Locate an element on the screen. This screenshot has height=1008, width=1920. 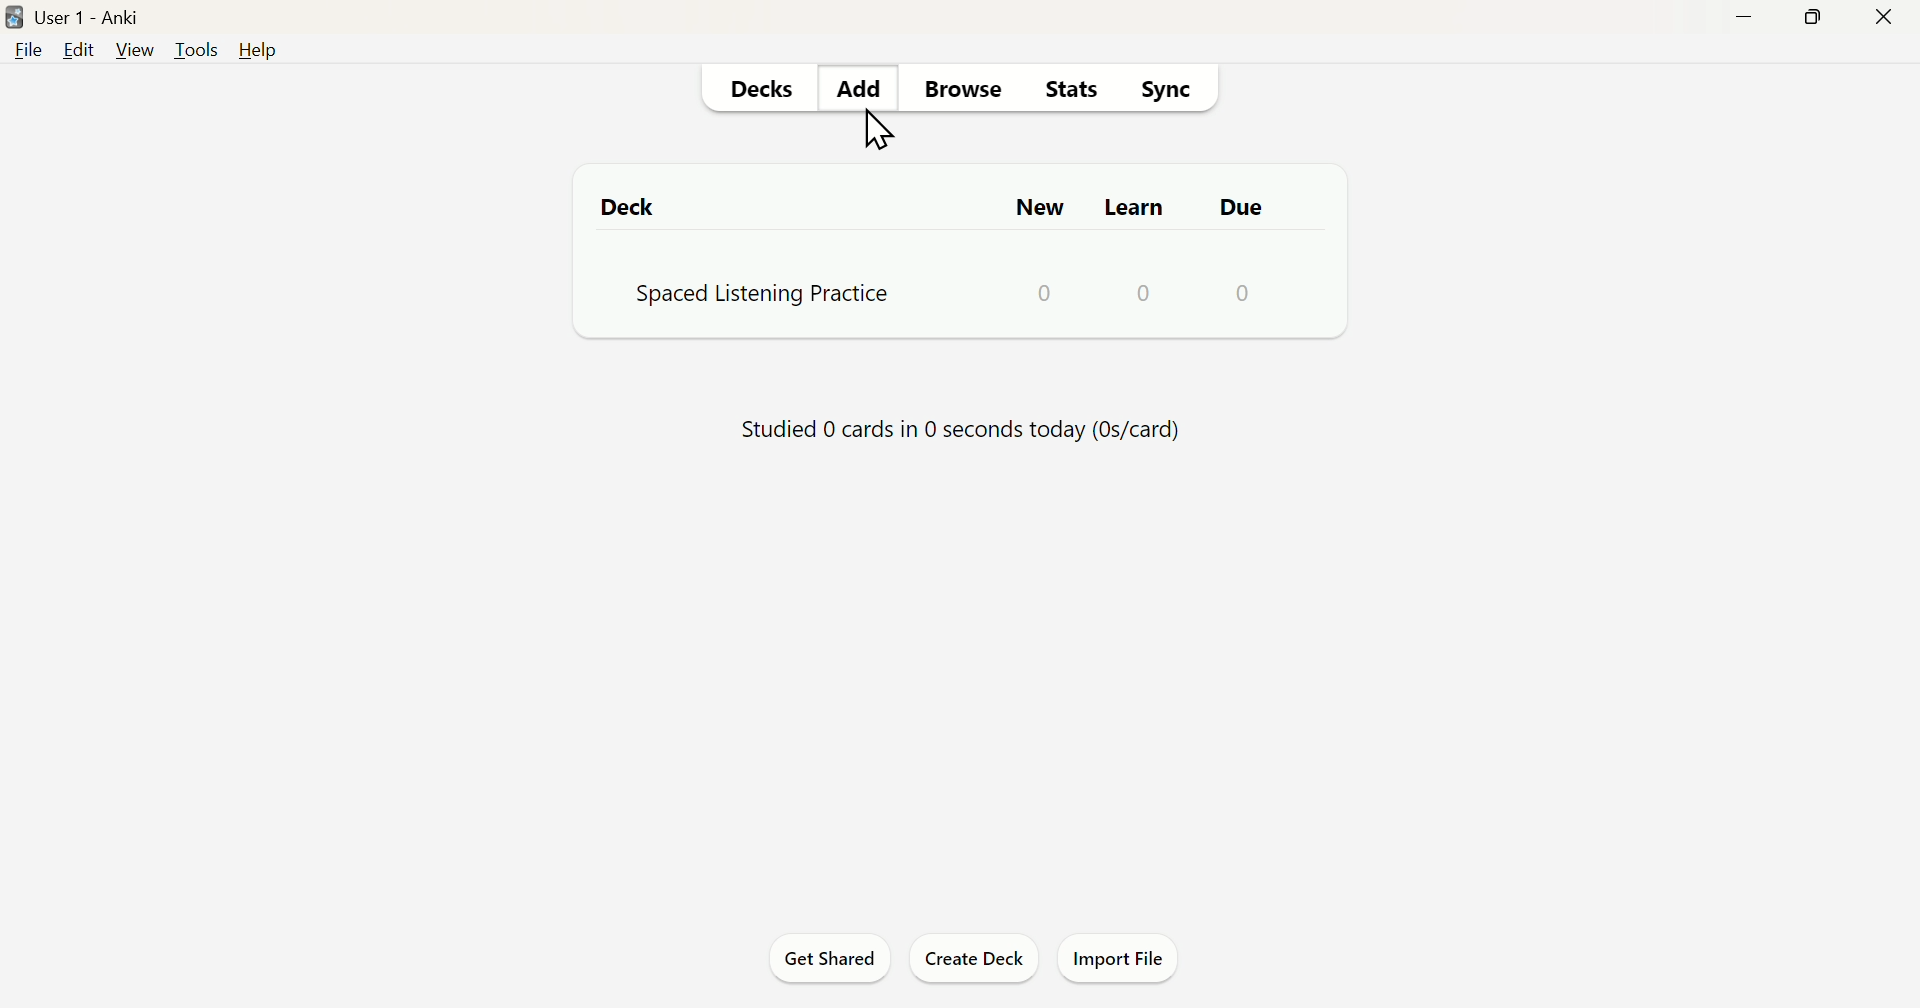
Spaced Listening Practice is located at coordinates (931, 296).